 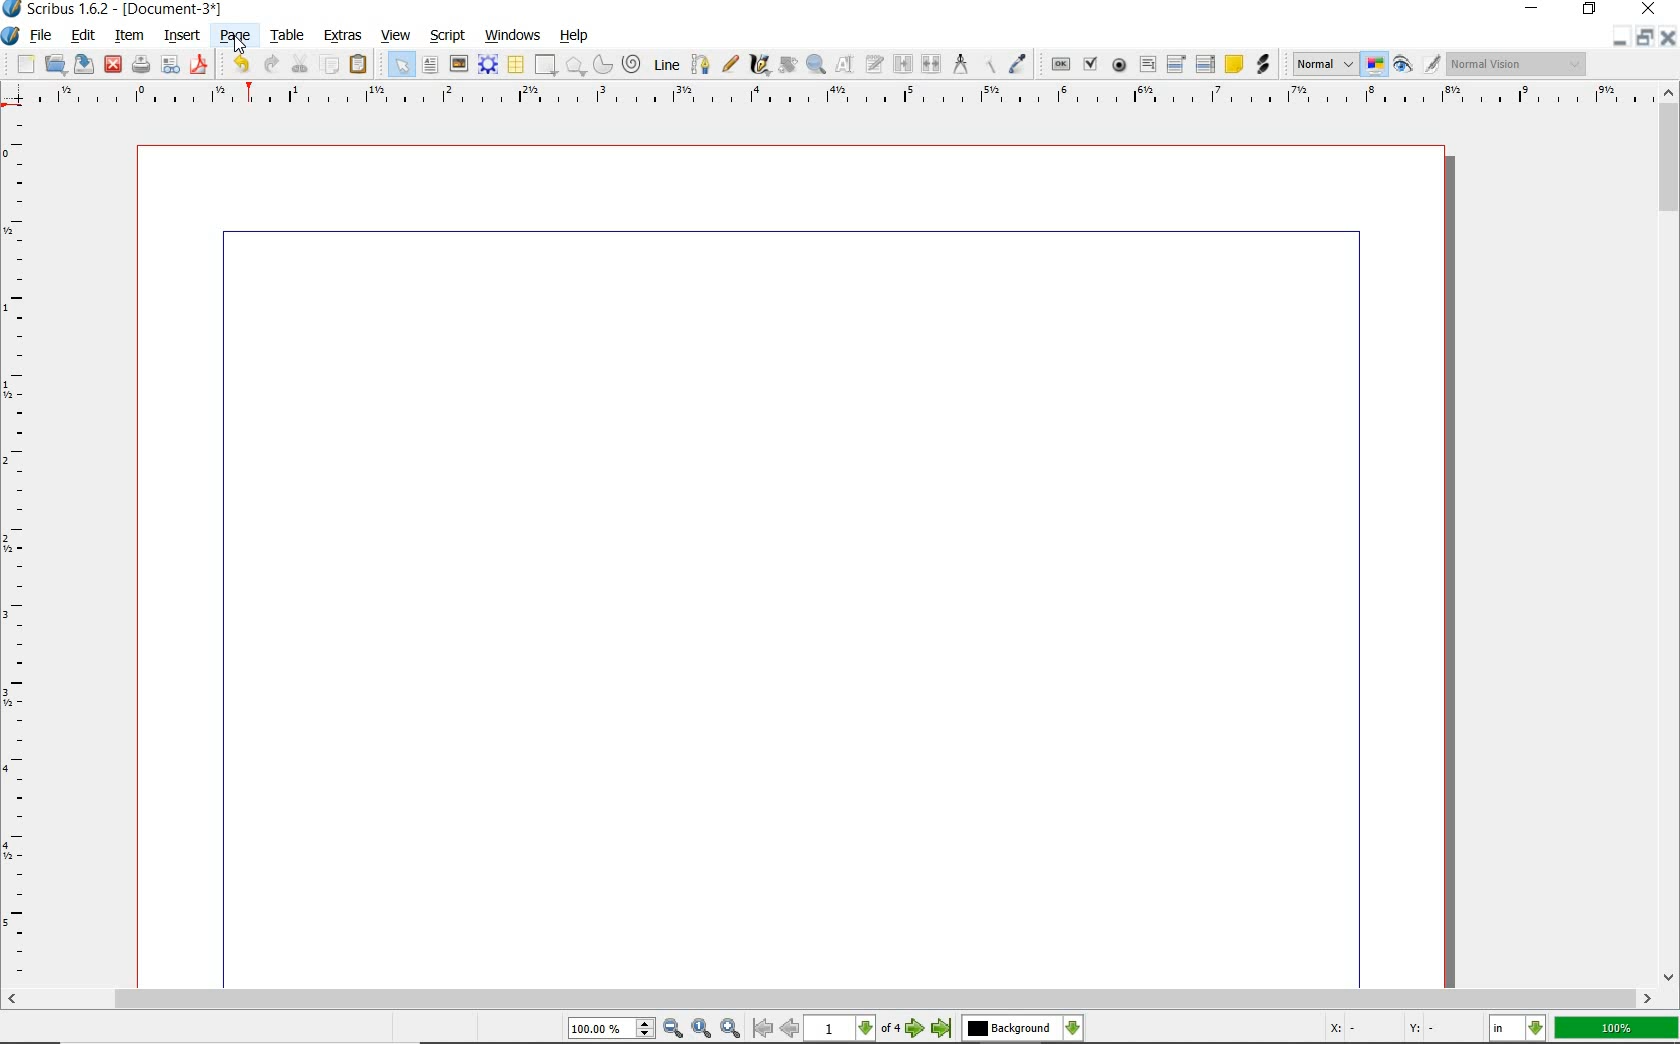 What do you see at coordinates (24, 65) in the screenshot?
I see `new` at bounding box center [24, 65].